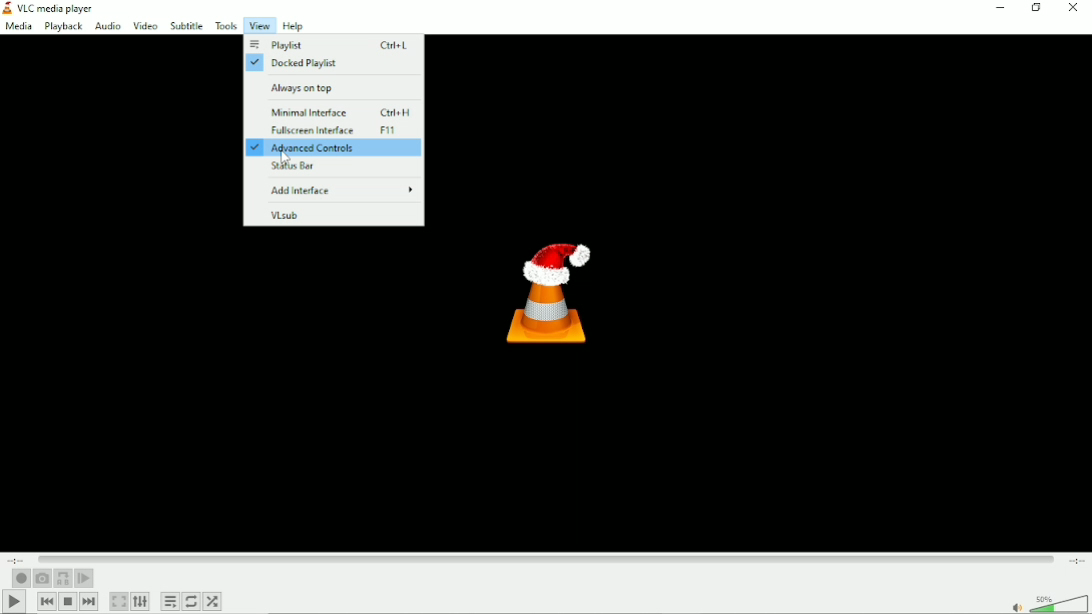  Describe the element at coordinates (546, 293) in the screenshot. I see `vlc Logo` at that location.